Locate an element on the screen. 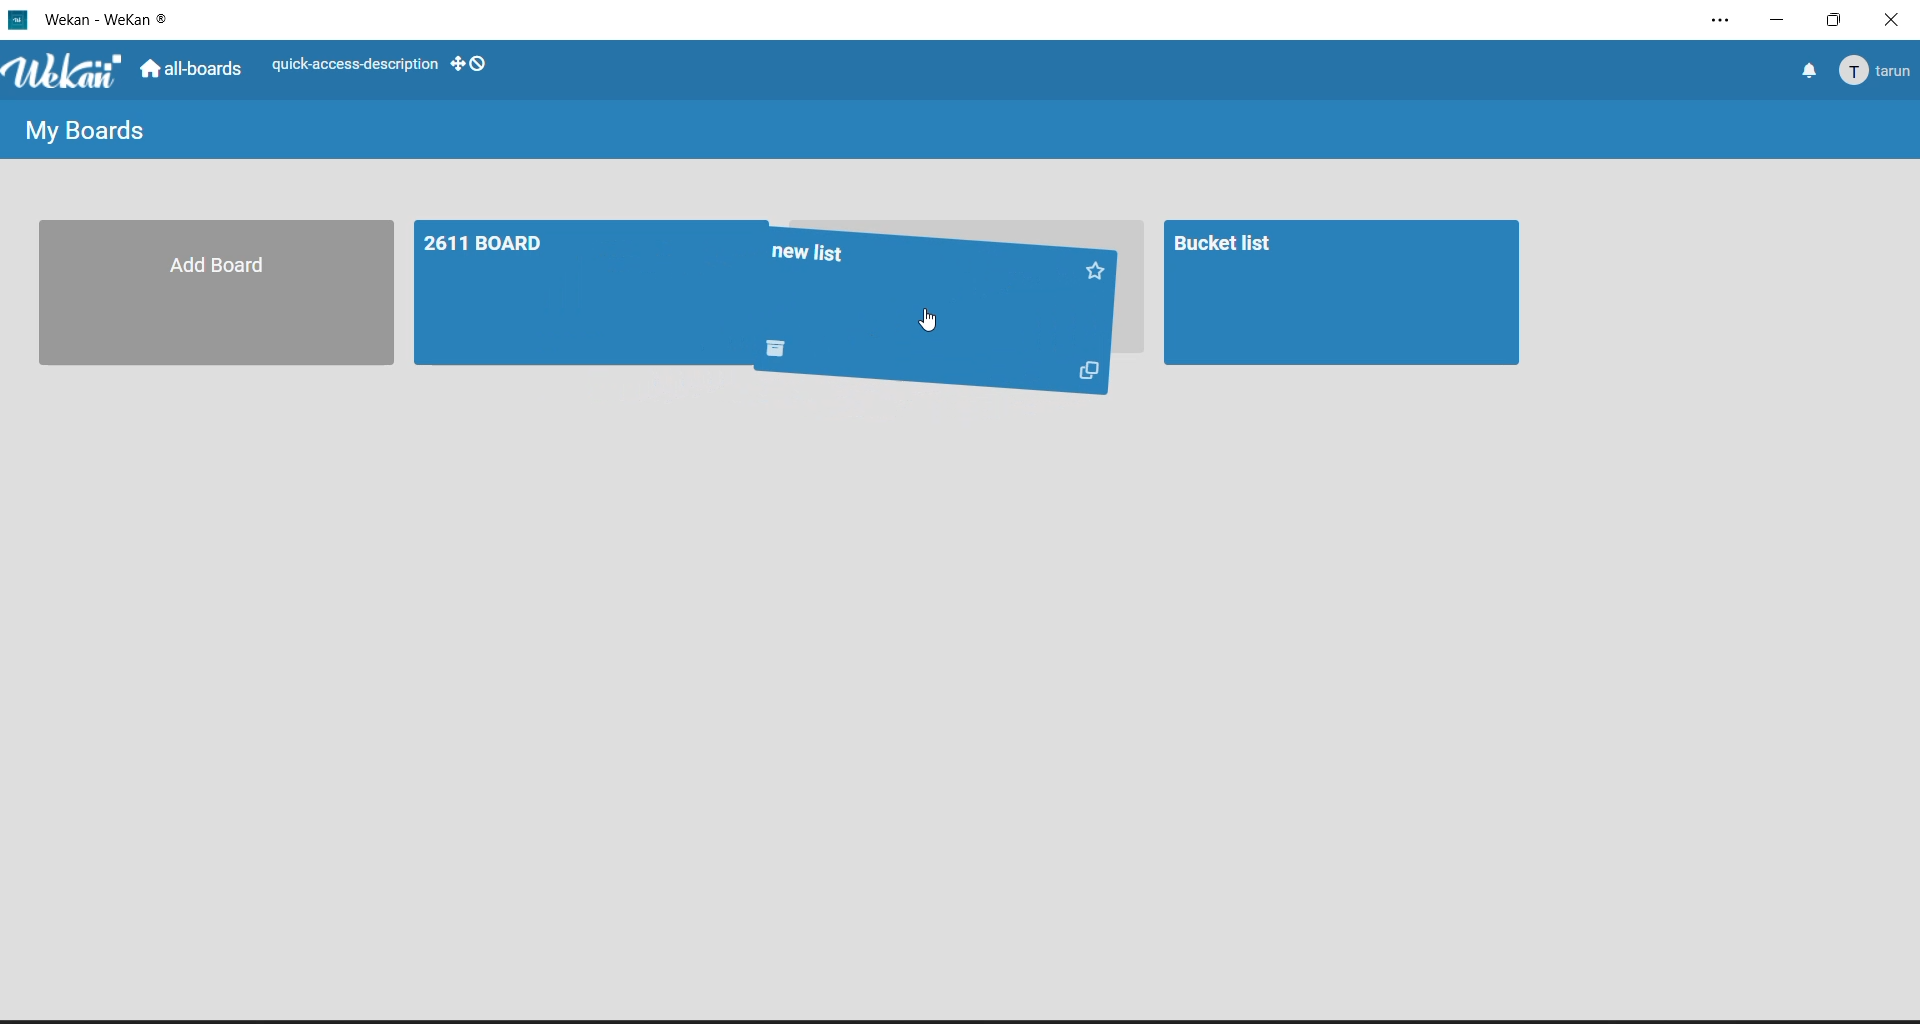 Image resolution: width=1920 pixels, height=1024 pixels. settings is located at coordinates (1726, 21).